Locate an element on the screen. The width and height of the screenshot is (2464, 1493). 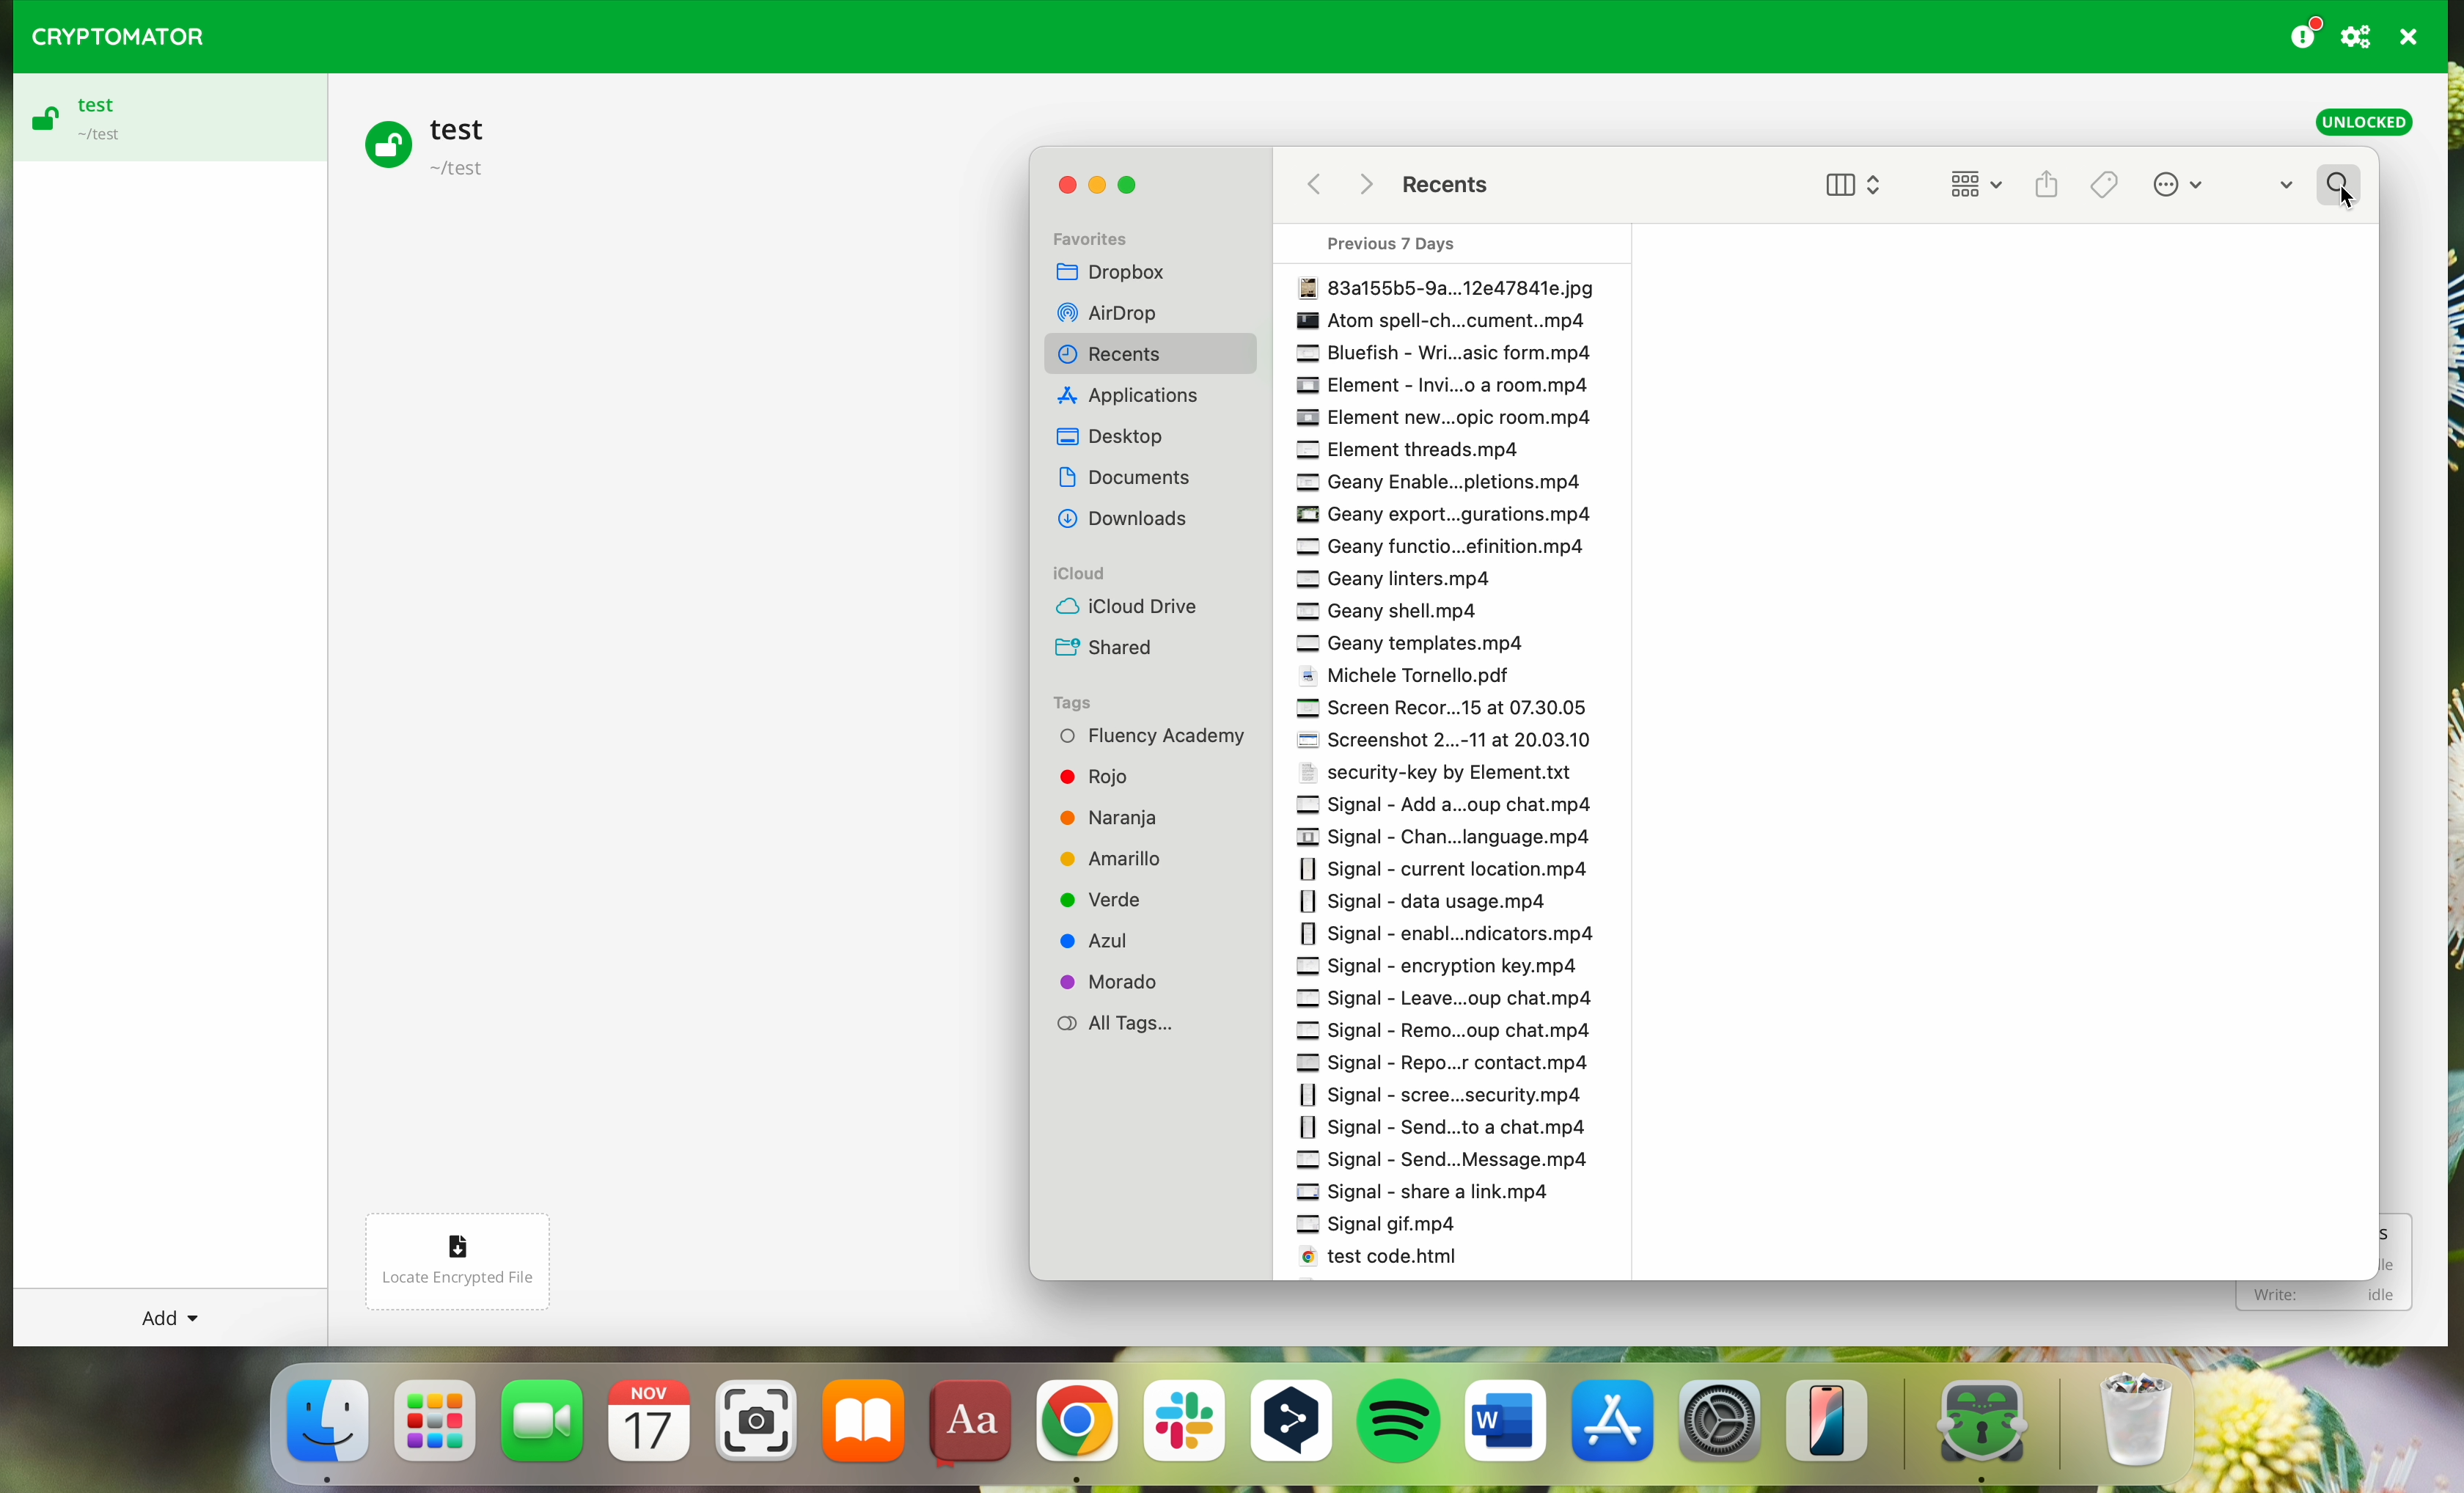
signal chan language is located at coordinates (1453, 835).